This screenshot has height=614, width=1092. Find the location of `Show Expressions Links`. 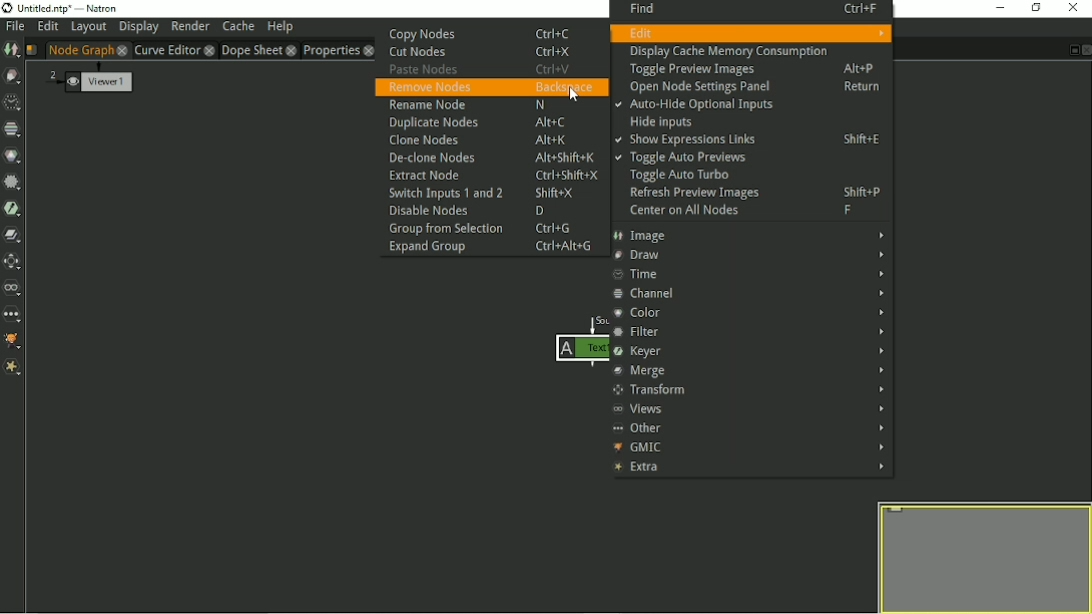

Show Expressions Links is located at coordinates (753, 140).